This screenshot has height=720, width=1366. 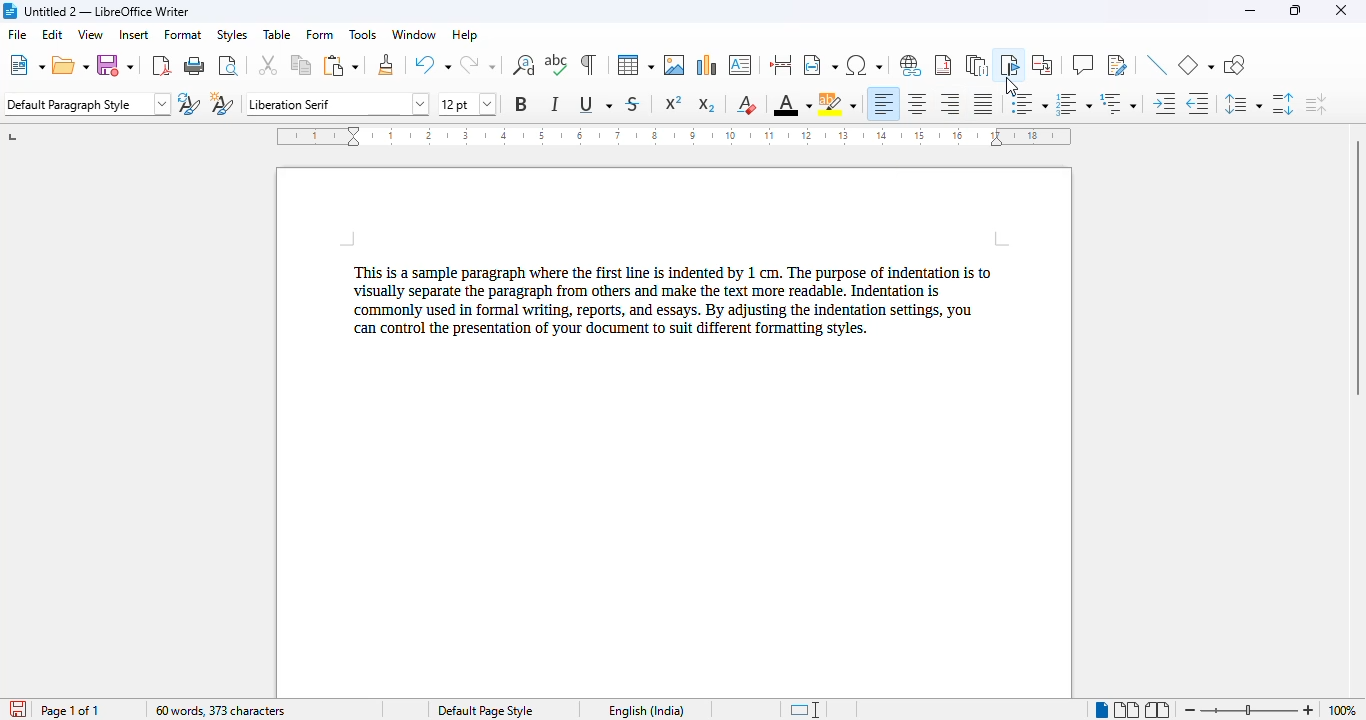 What do you see at coordinates (27, 65) in the screenshot?
I see `new` at bounding box center [27, 65].